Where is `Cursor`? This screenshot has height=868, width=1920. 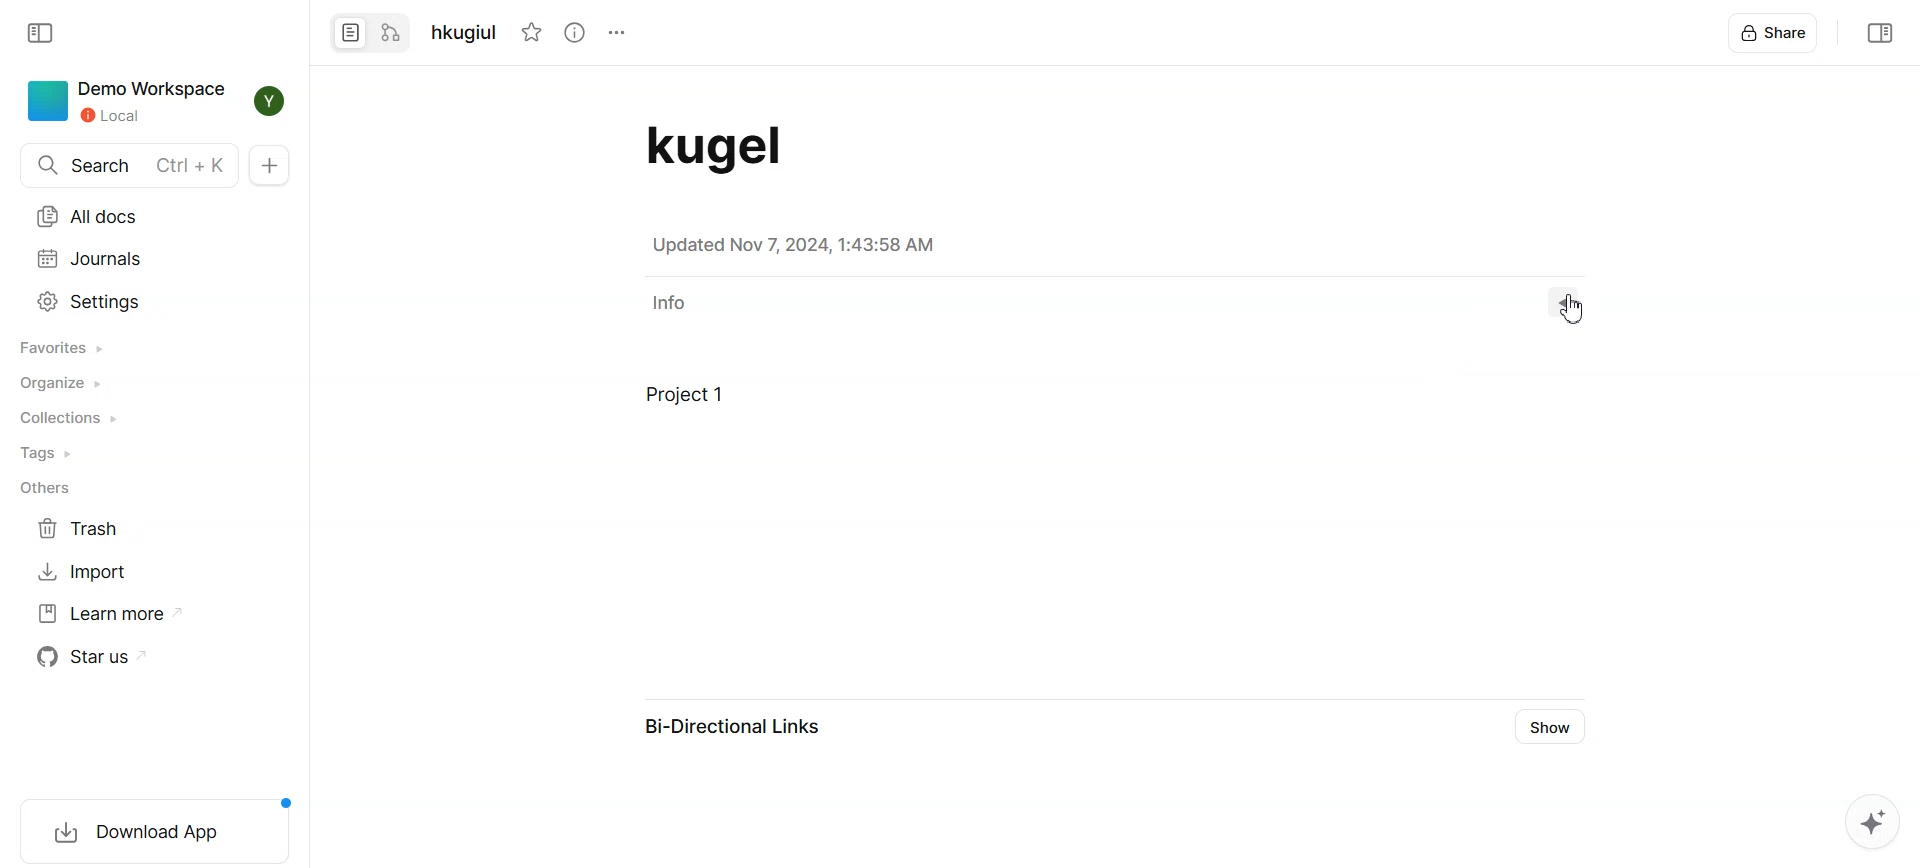
Cursor is located at coordinates (1576, 309).